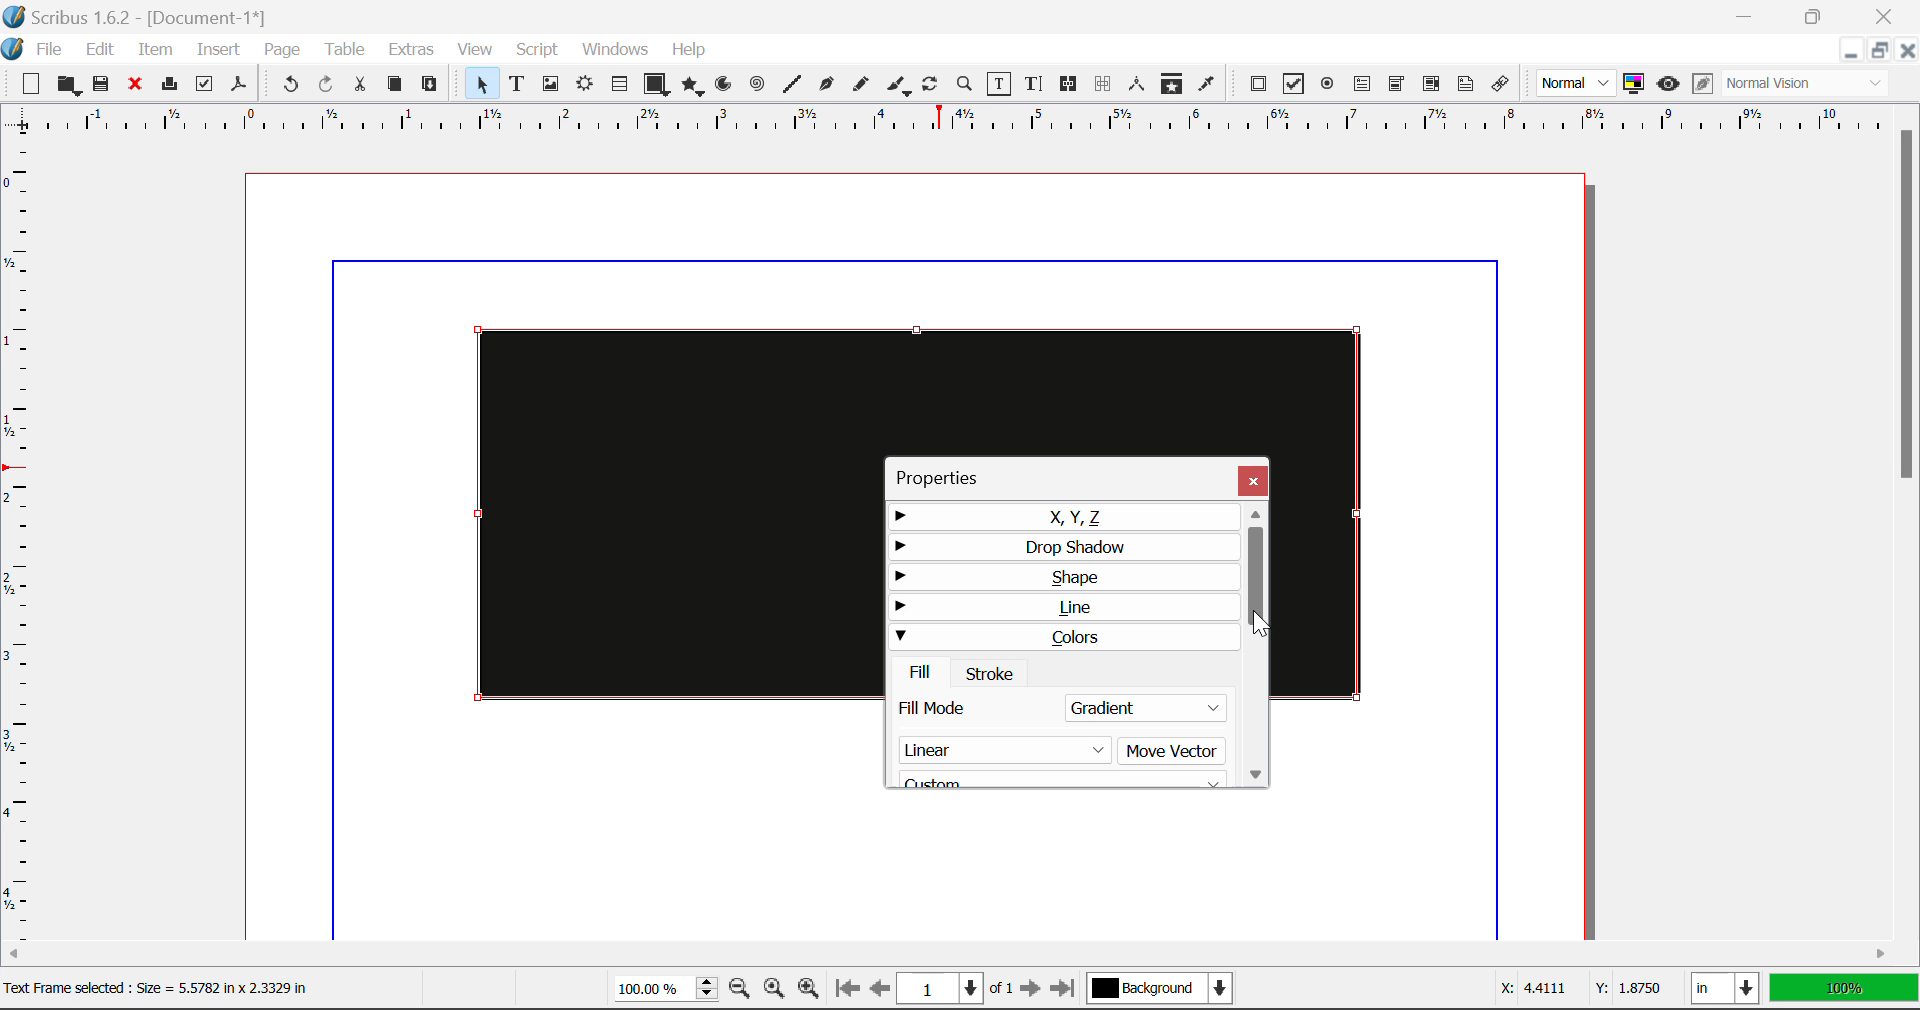 This screenshot has width=1920, height=1010. What do you see at coordinates (1066, 547) in the screenshot?
I see `Drop Shadow` at bounding box center [1066, 547].